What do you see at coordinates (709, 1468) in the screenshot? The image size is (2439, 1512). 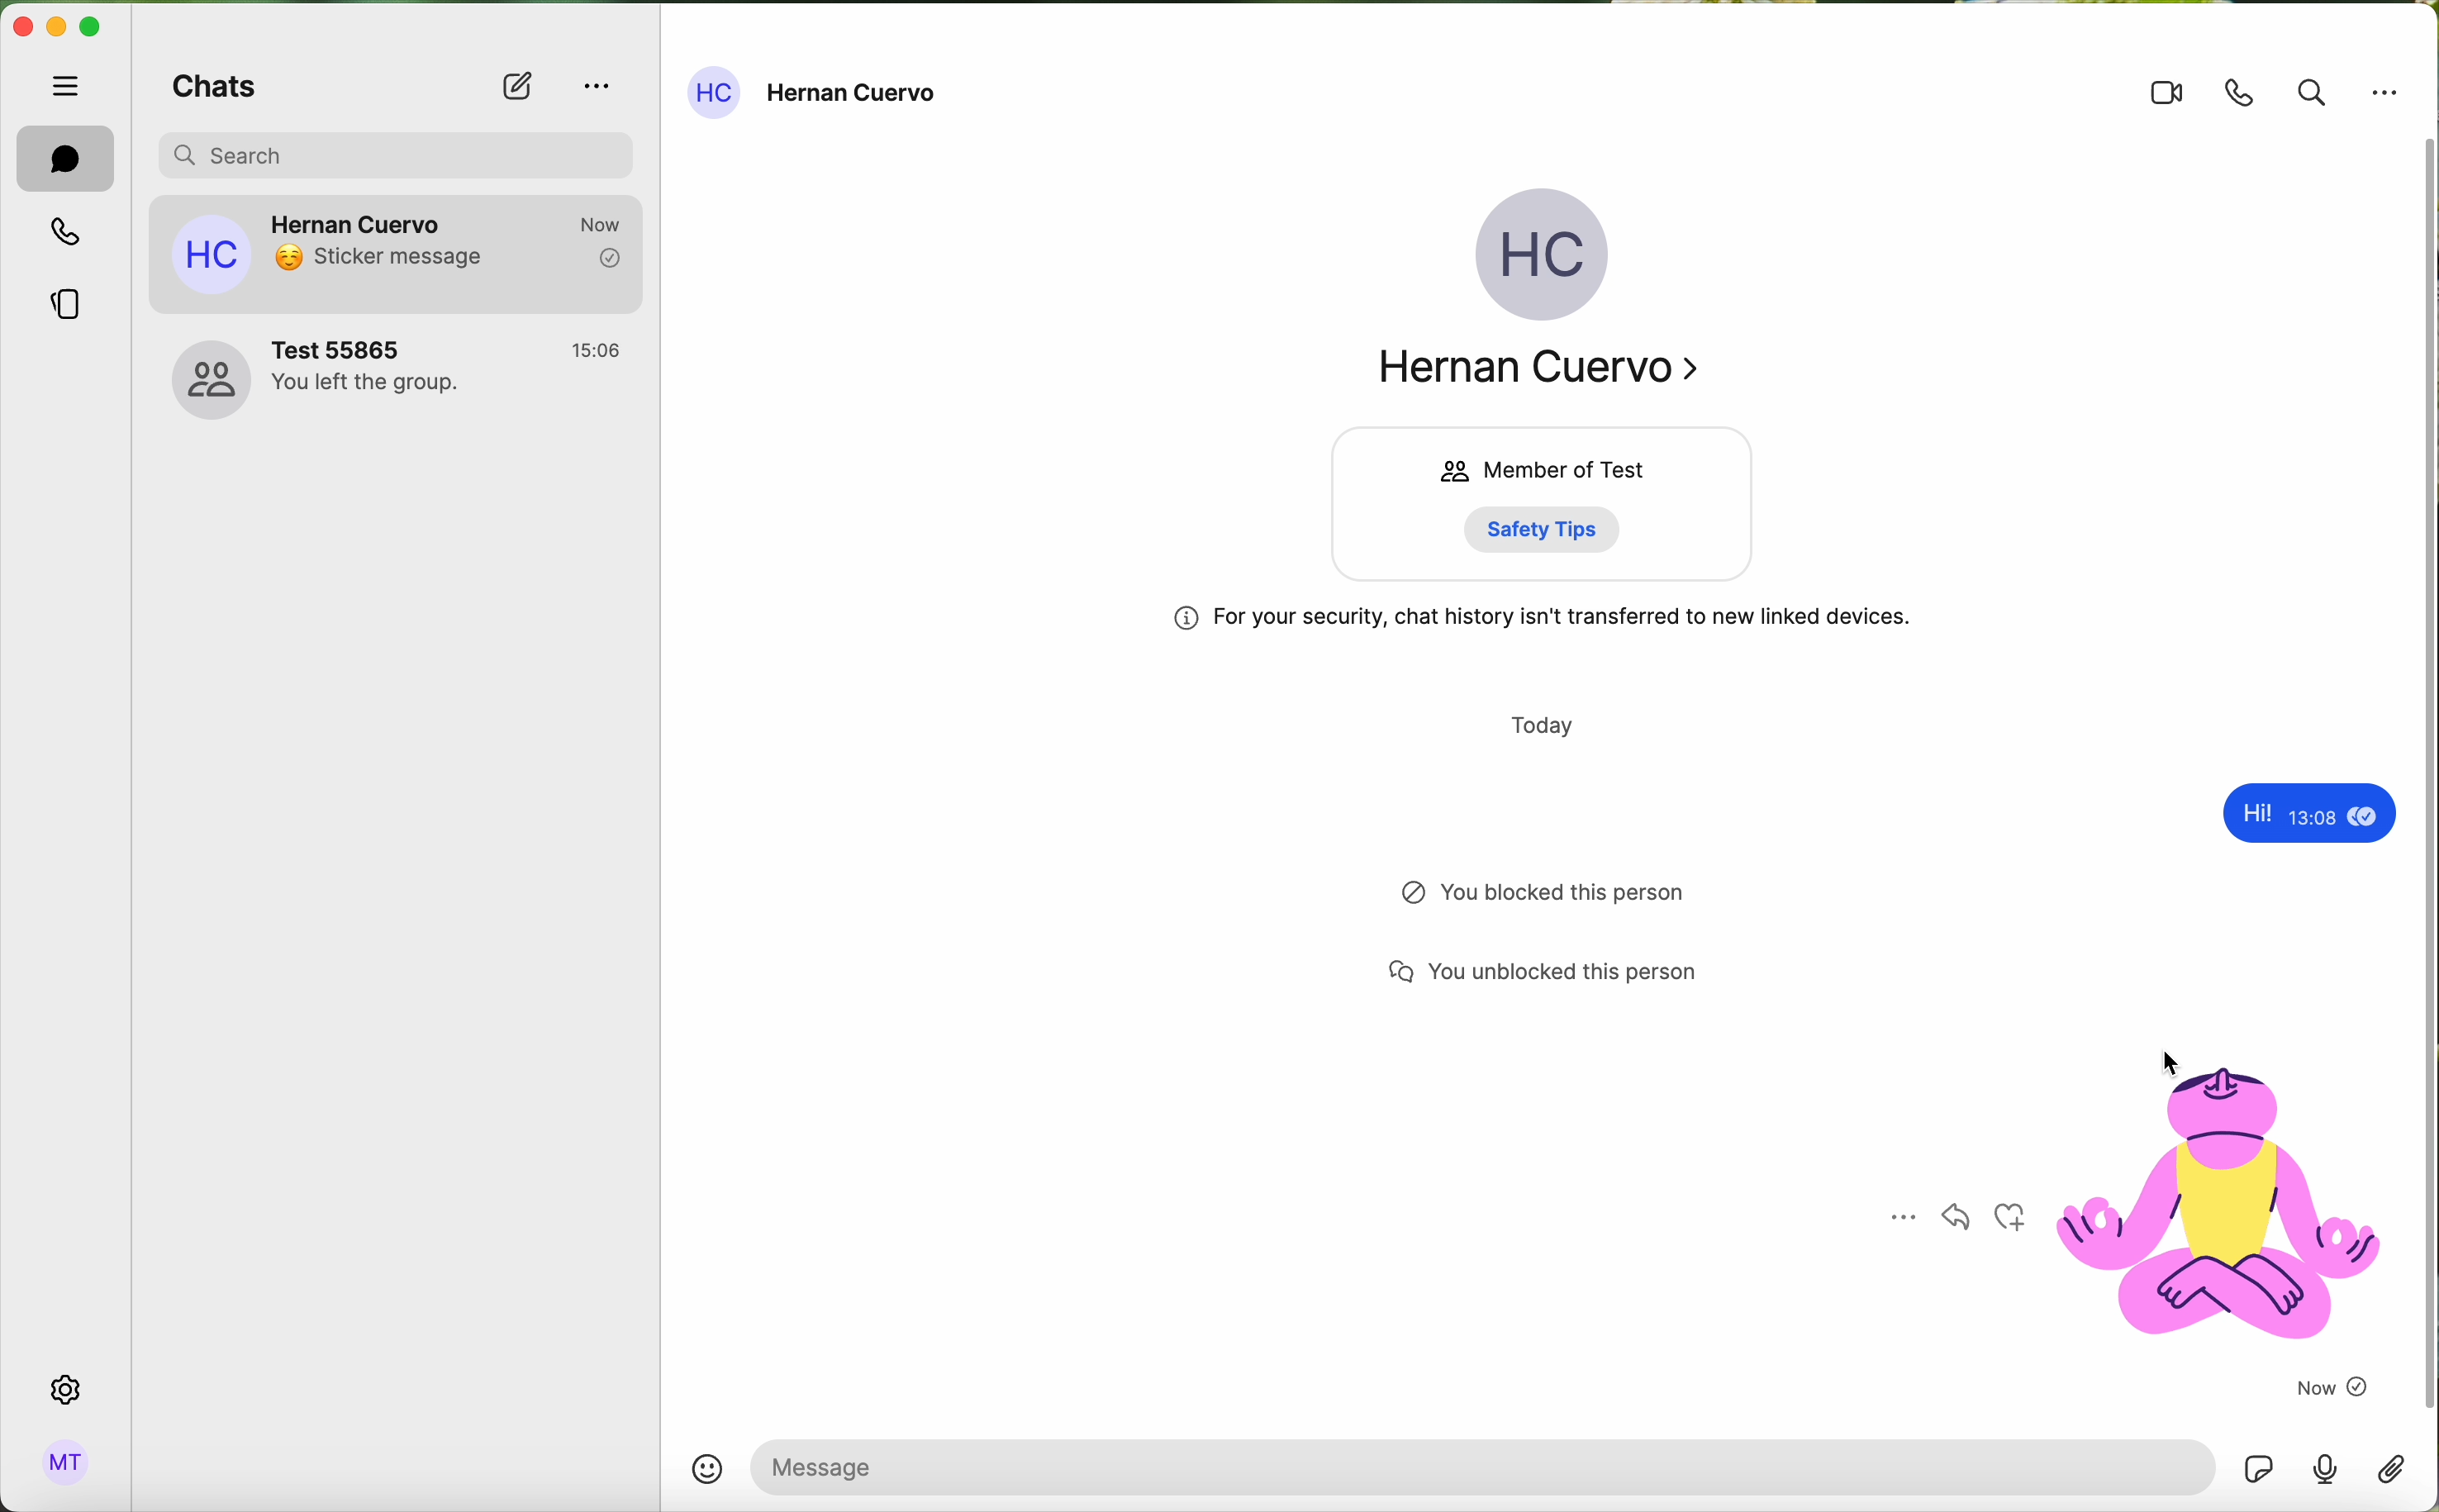 I see `emoji` at bounding box center [709, 1468].